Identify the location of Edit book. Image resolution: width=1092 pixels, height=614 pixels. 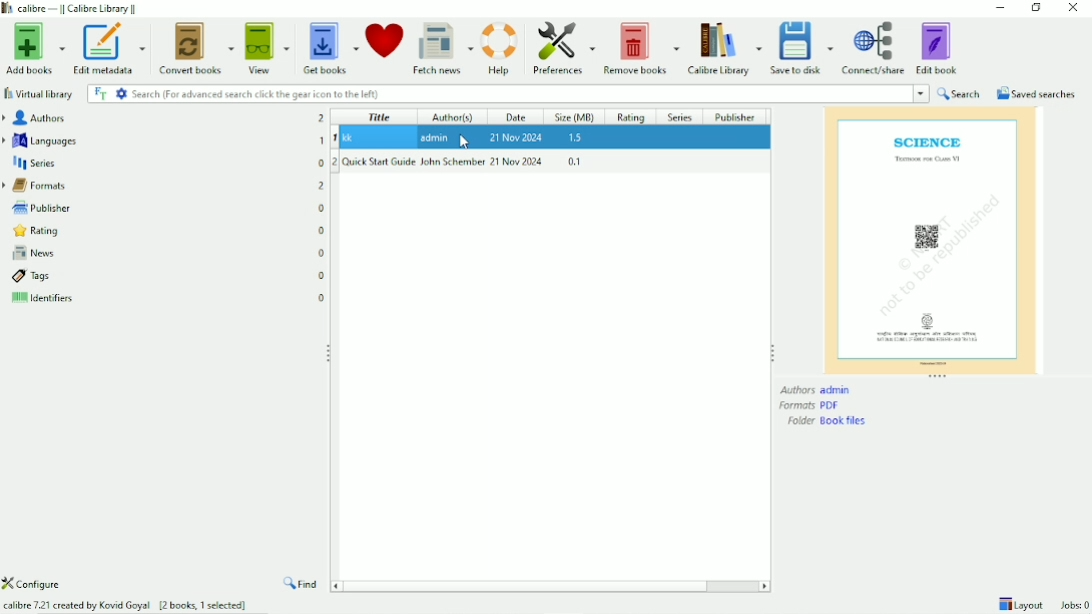
(937, 48).